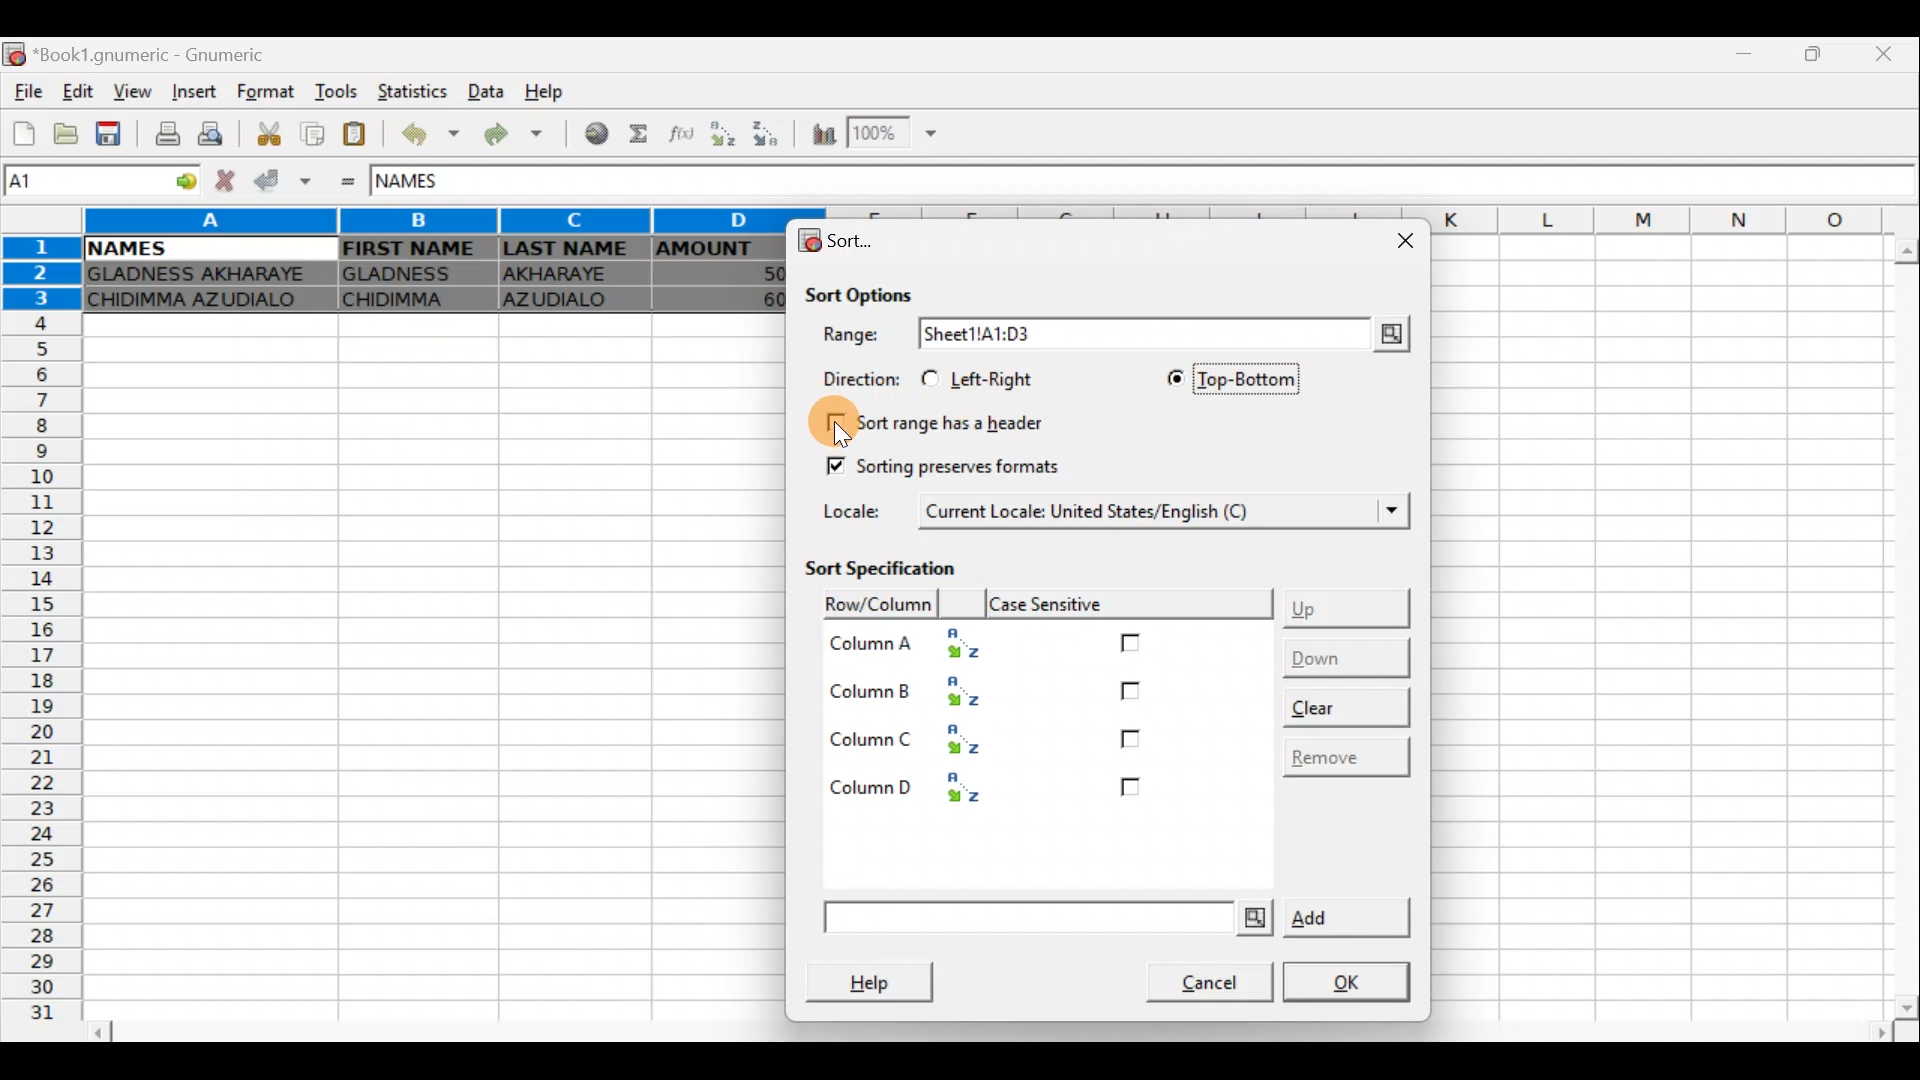 This screenshot has width=1920, height=1080. Describe the element at coordinates (25, 133) in the screenshot. I see `Create a new workbook` at that location.